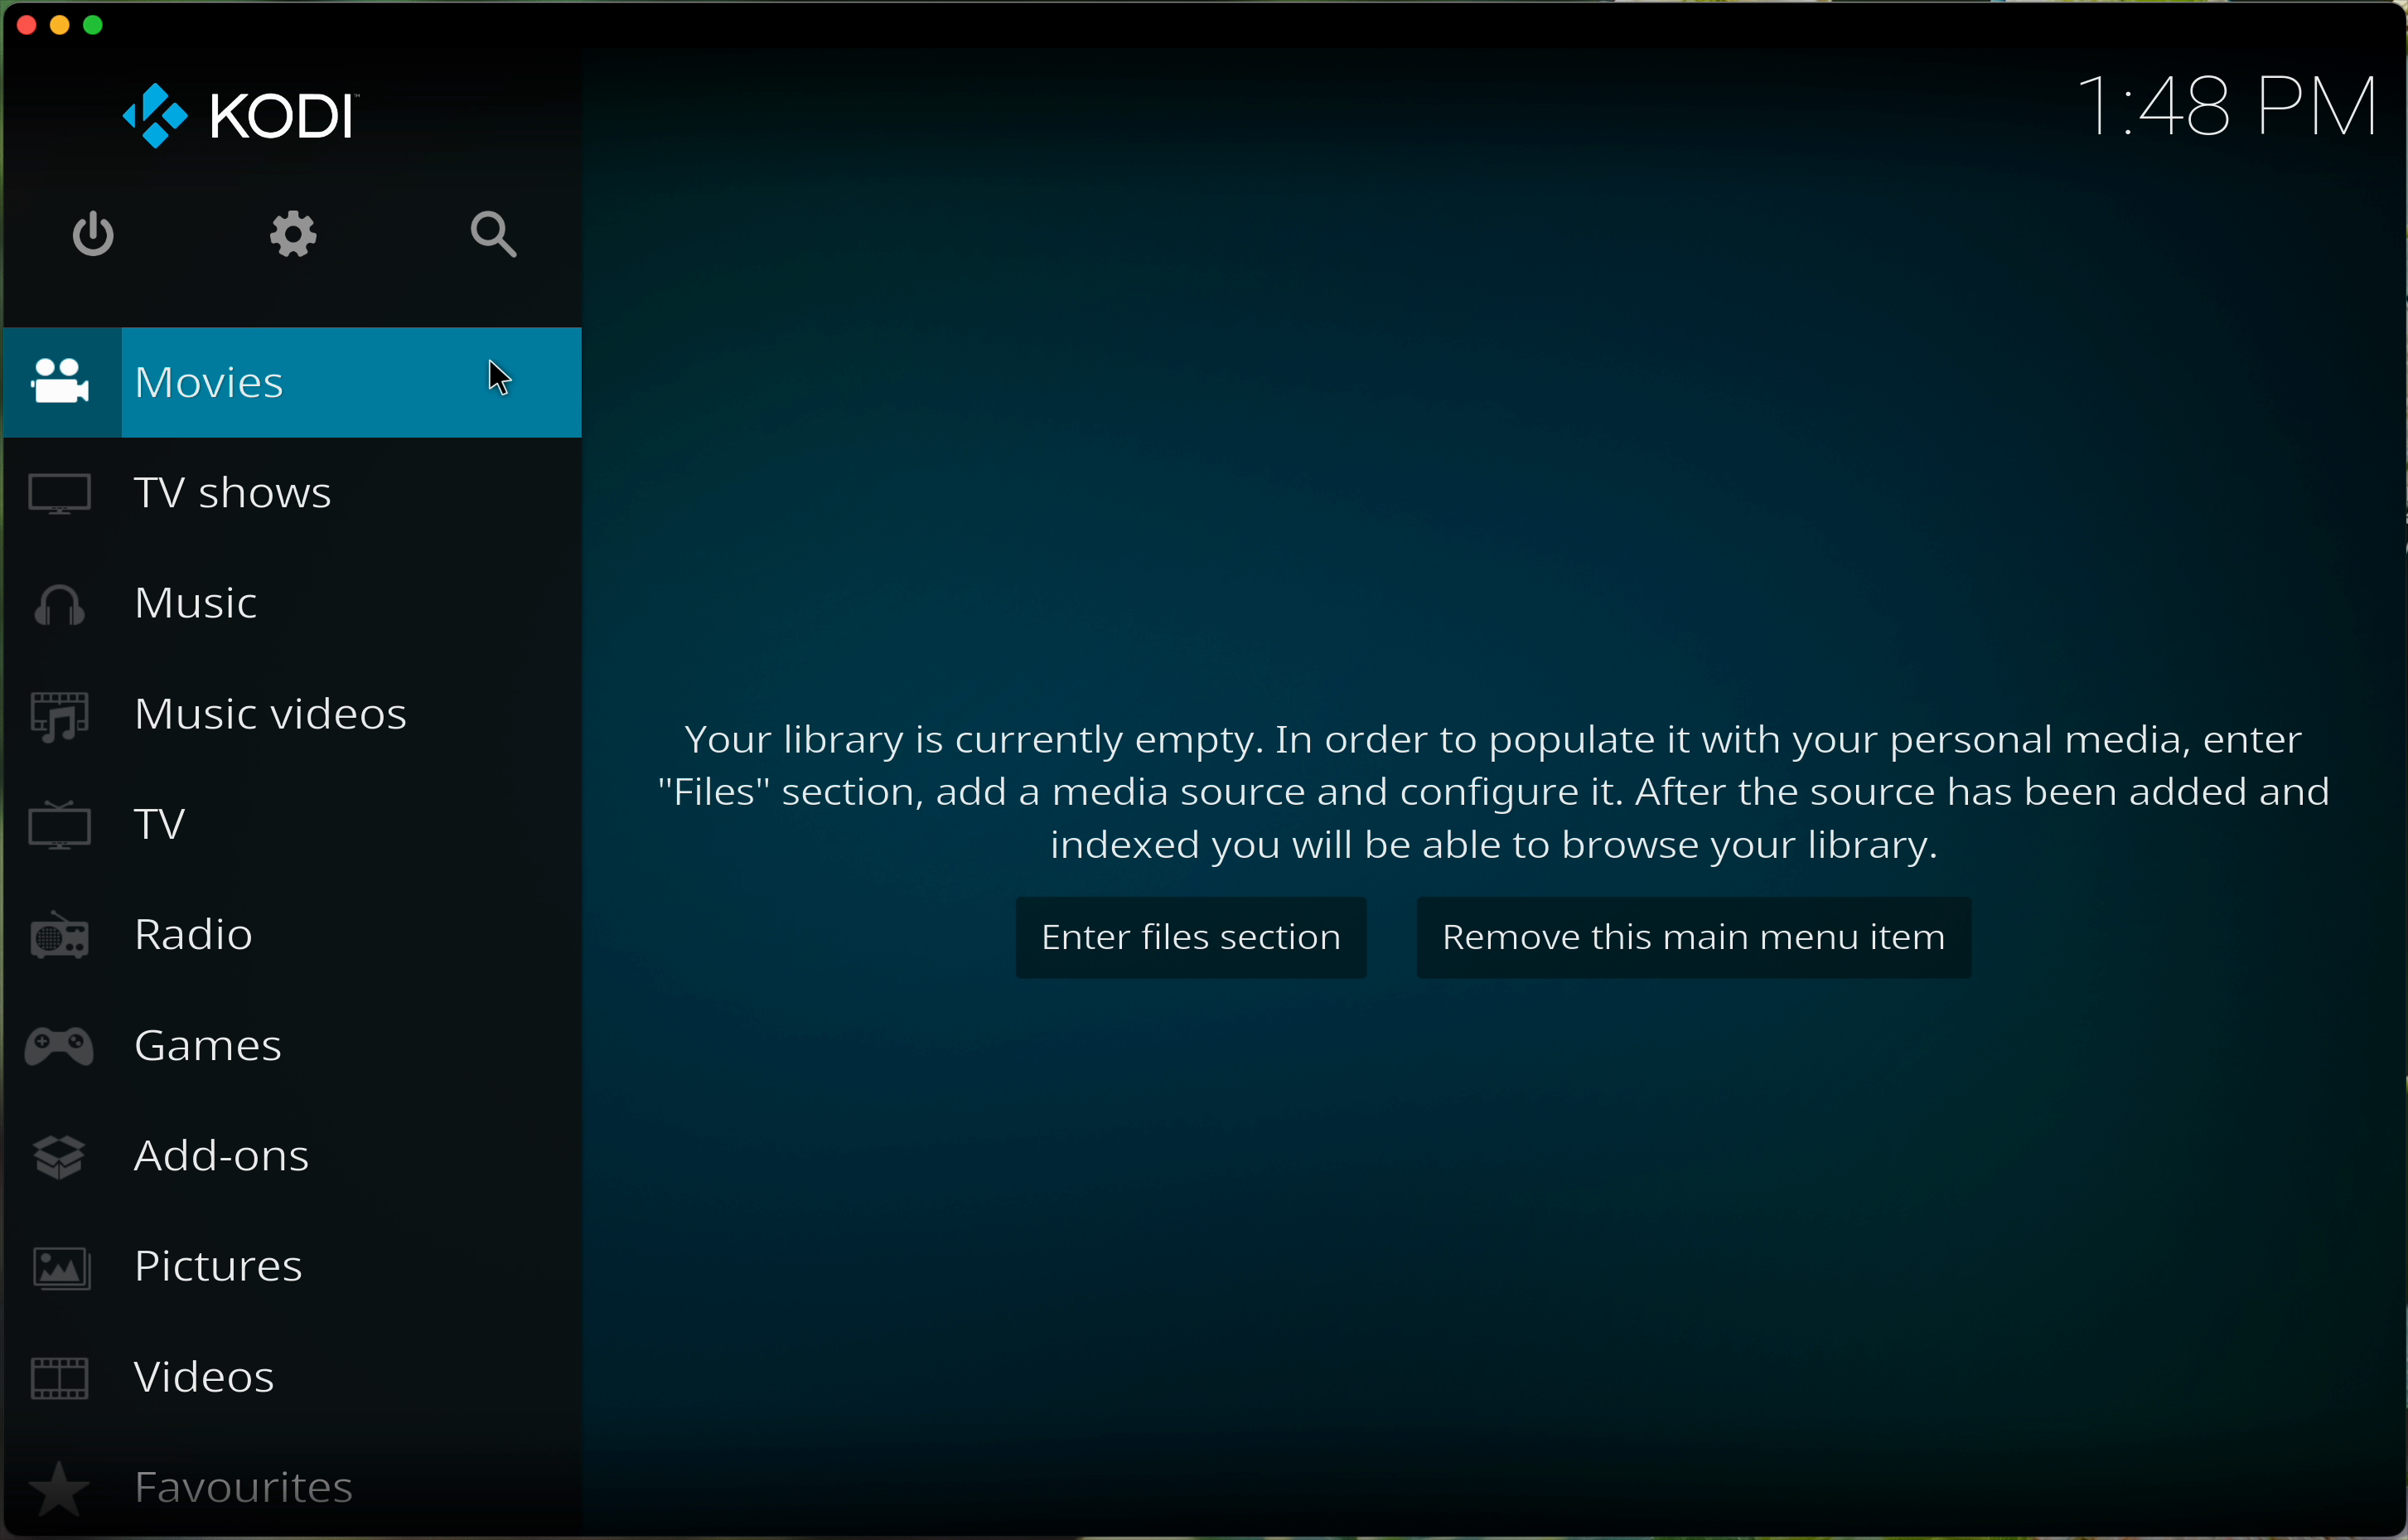  I want to click on games, so click(190, 1050).